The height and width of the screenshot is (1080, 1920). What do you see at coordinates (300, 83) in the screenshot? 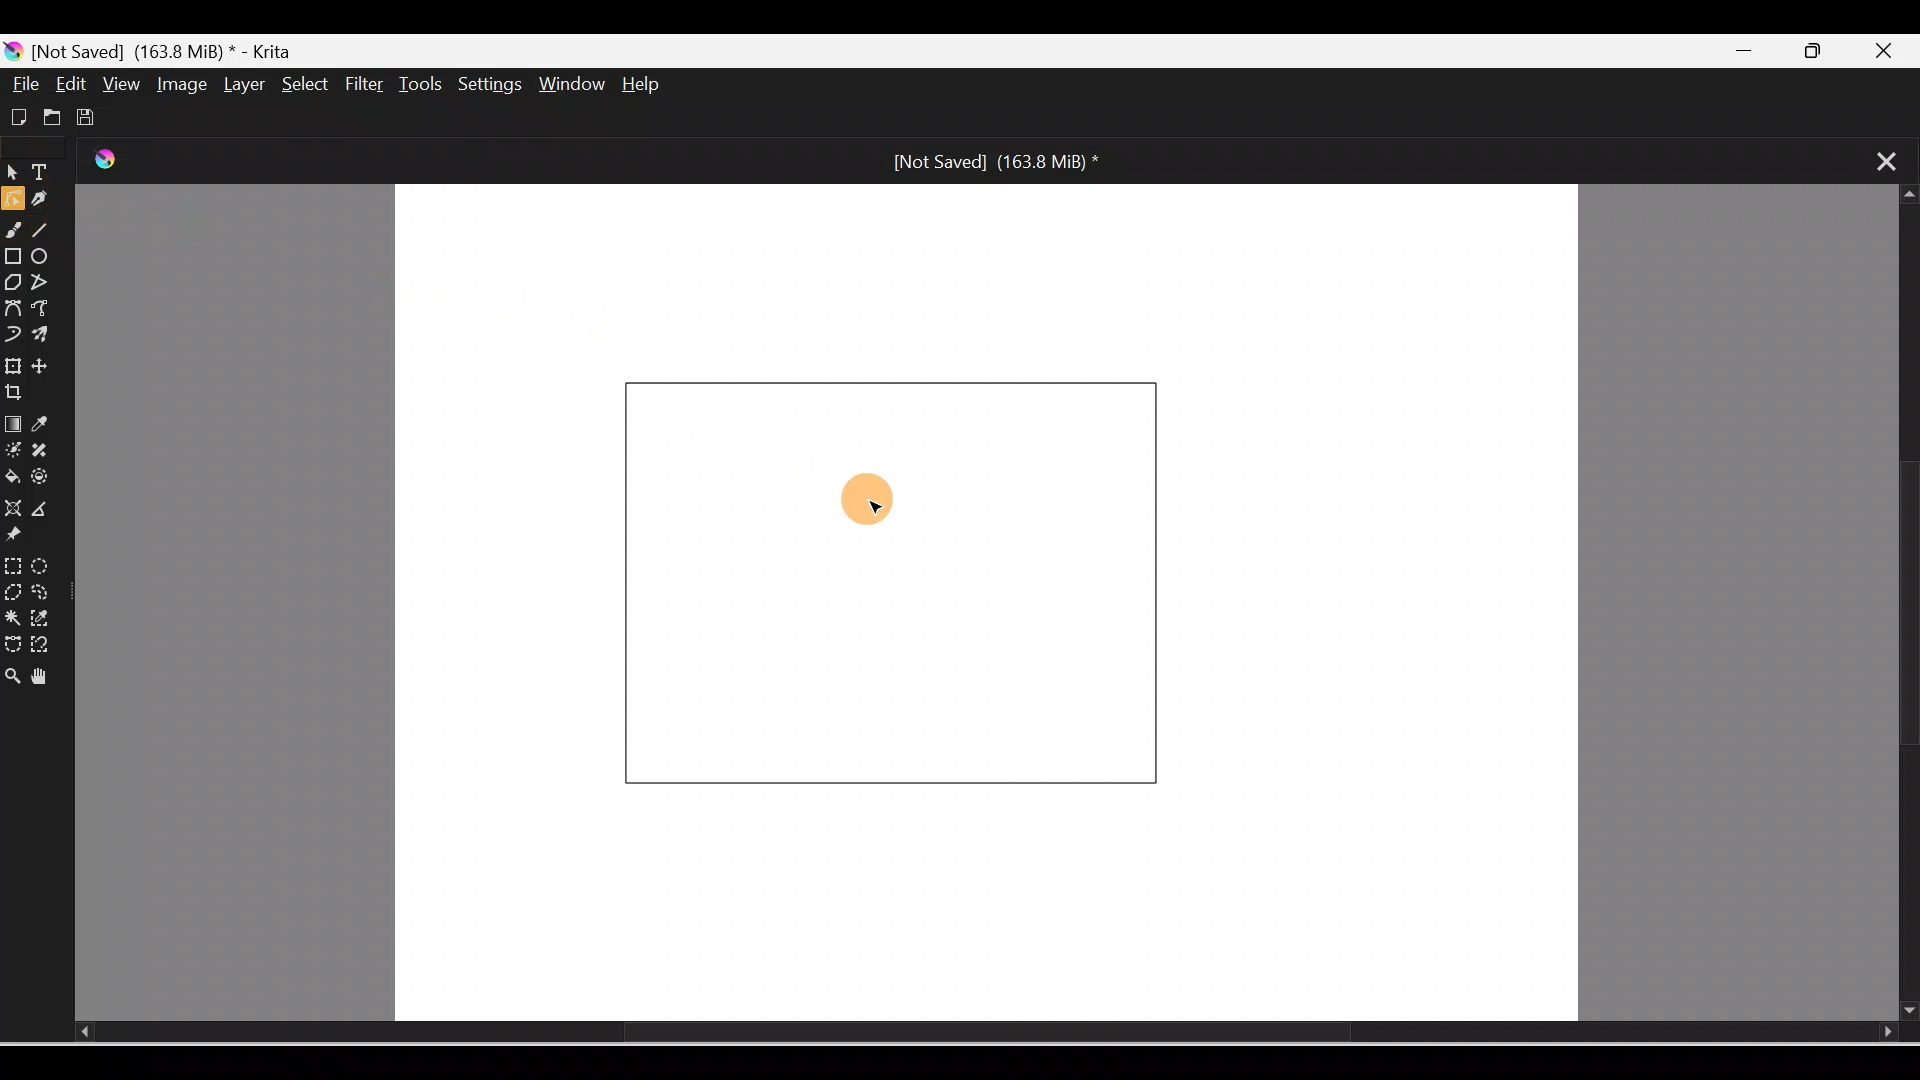
I see `Select` at bounding box center [300, 83].